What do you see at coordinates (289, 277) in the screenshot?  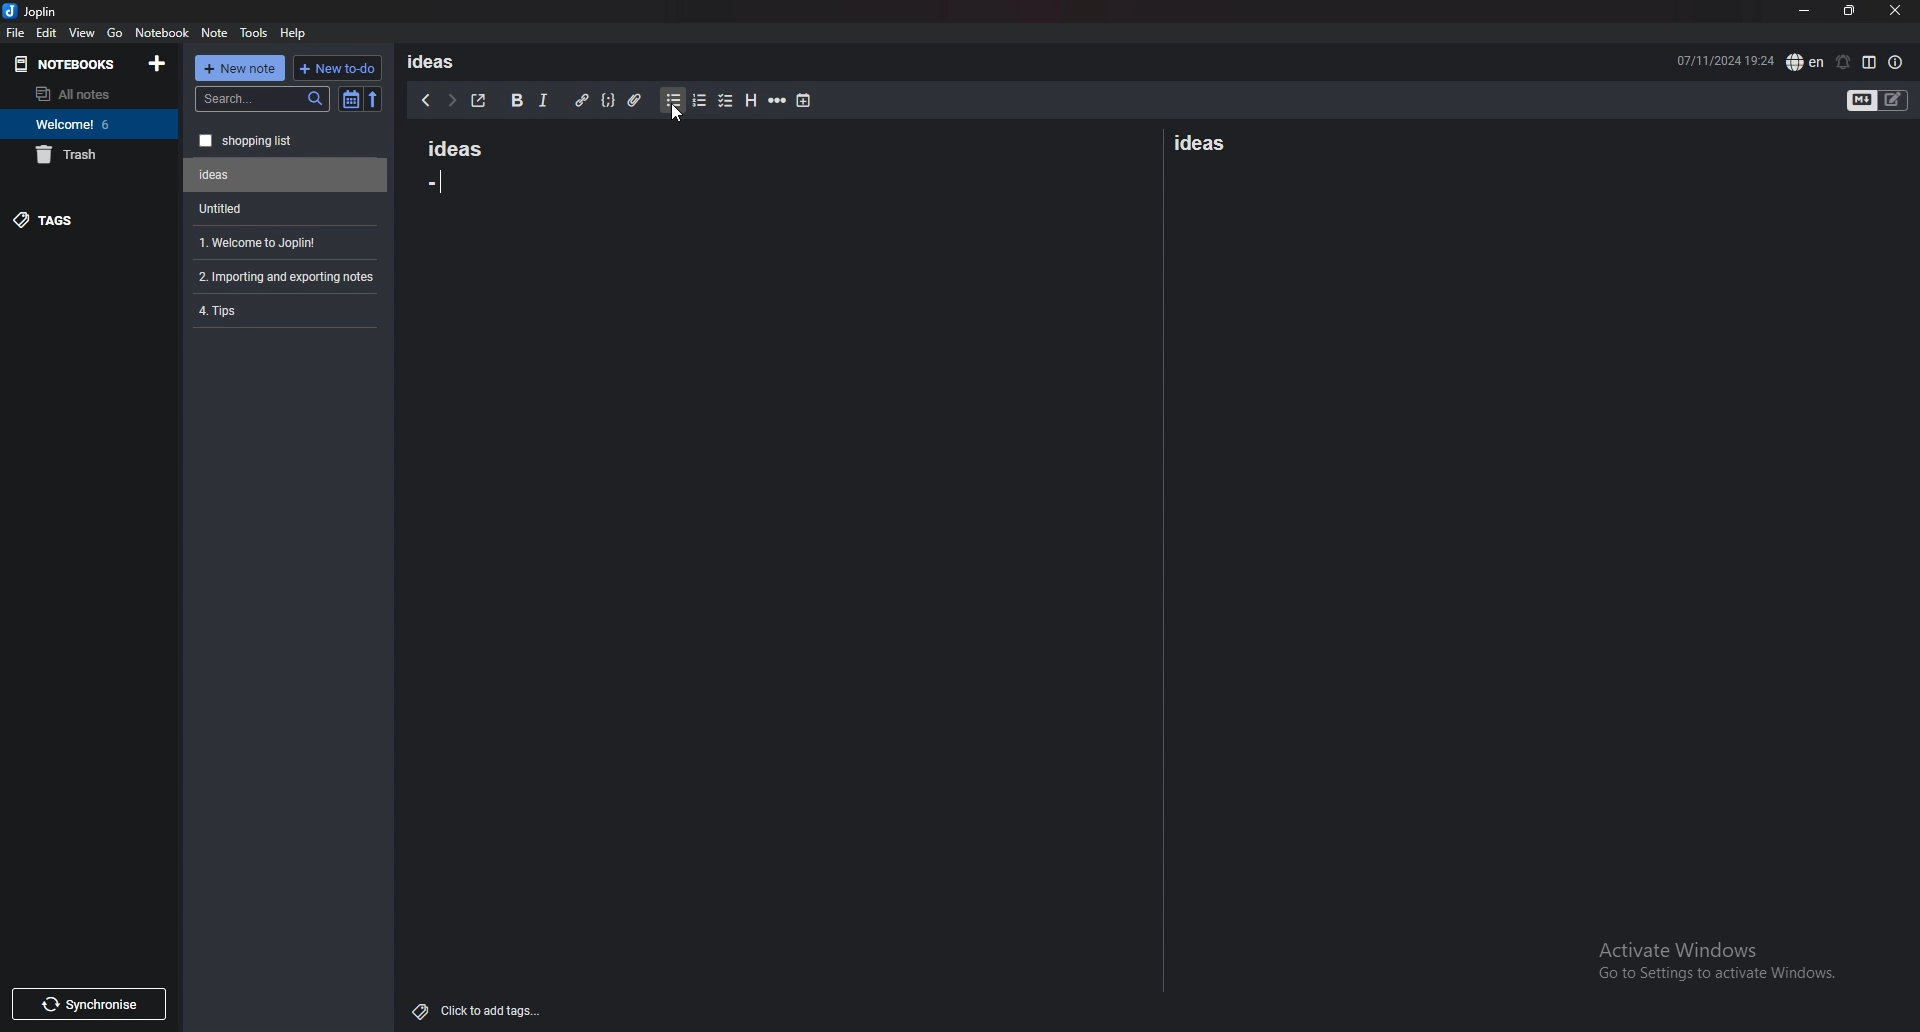 I see `Importing and exporting notes` at bounding box center [289, 277].